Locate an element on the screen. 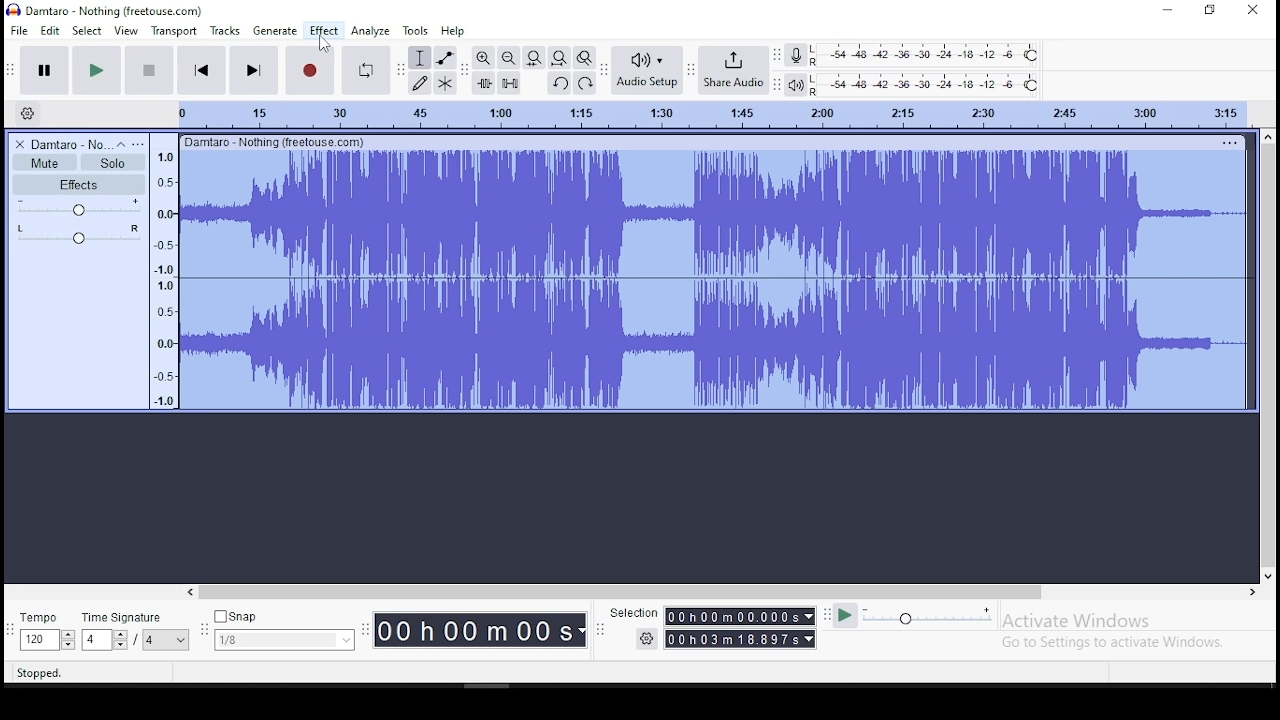 This screenshot has width=1280, height=720. undo is located at coordinates (558, 83).